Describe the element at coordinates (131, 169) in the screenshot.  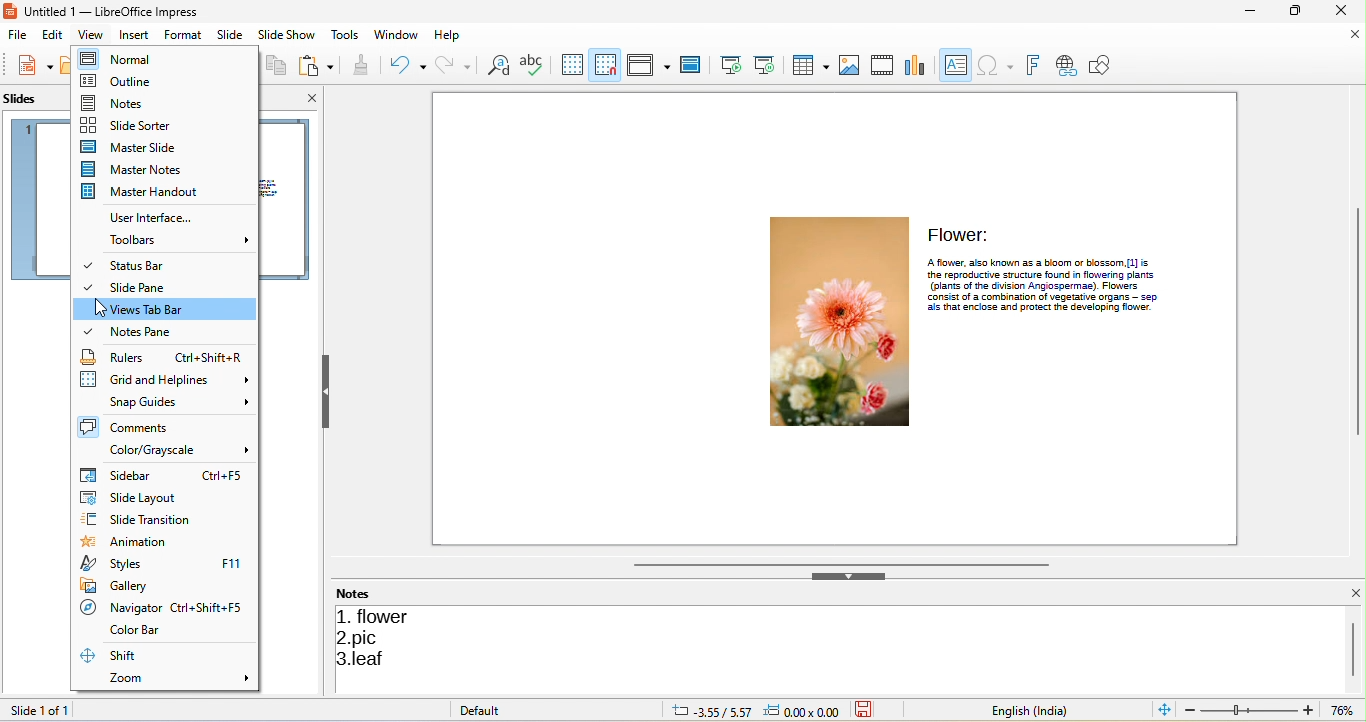
I see `master notes` at that location.